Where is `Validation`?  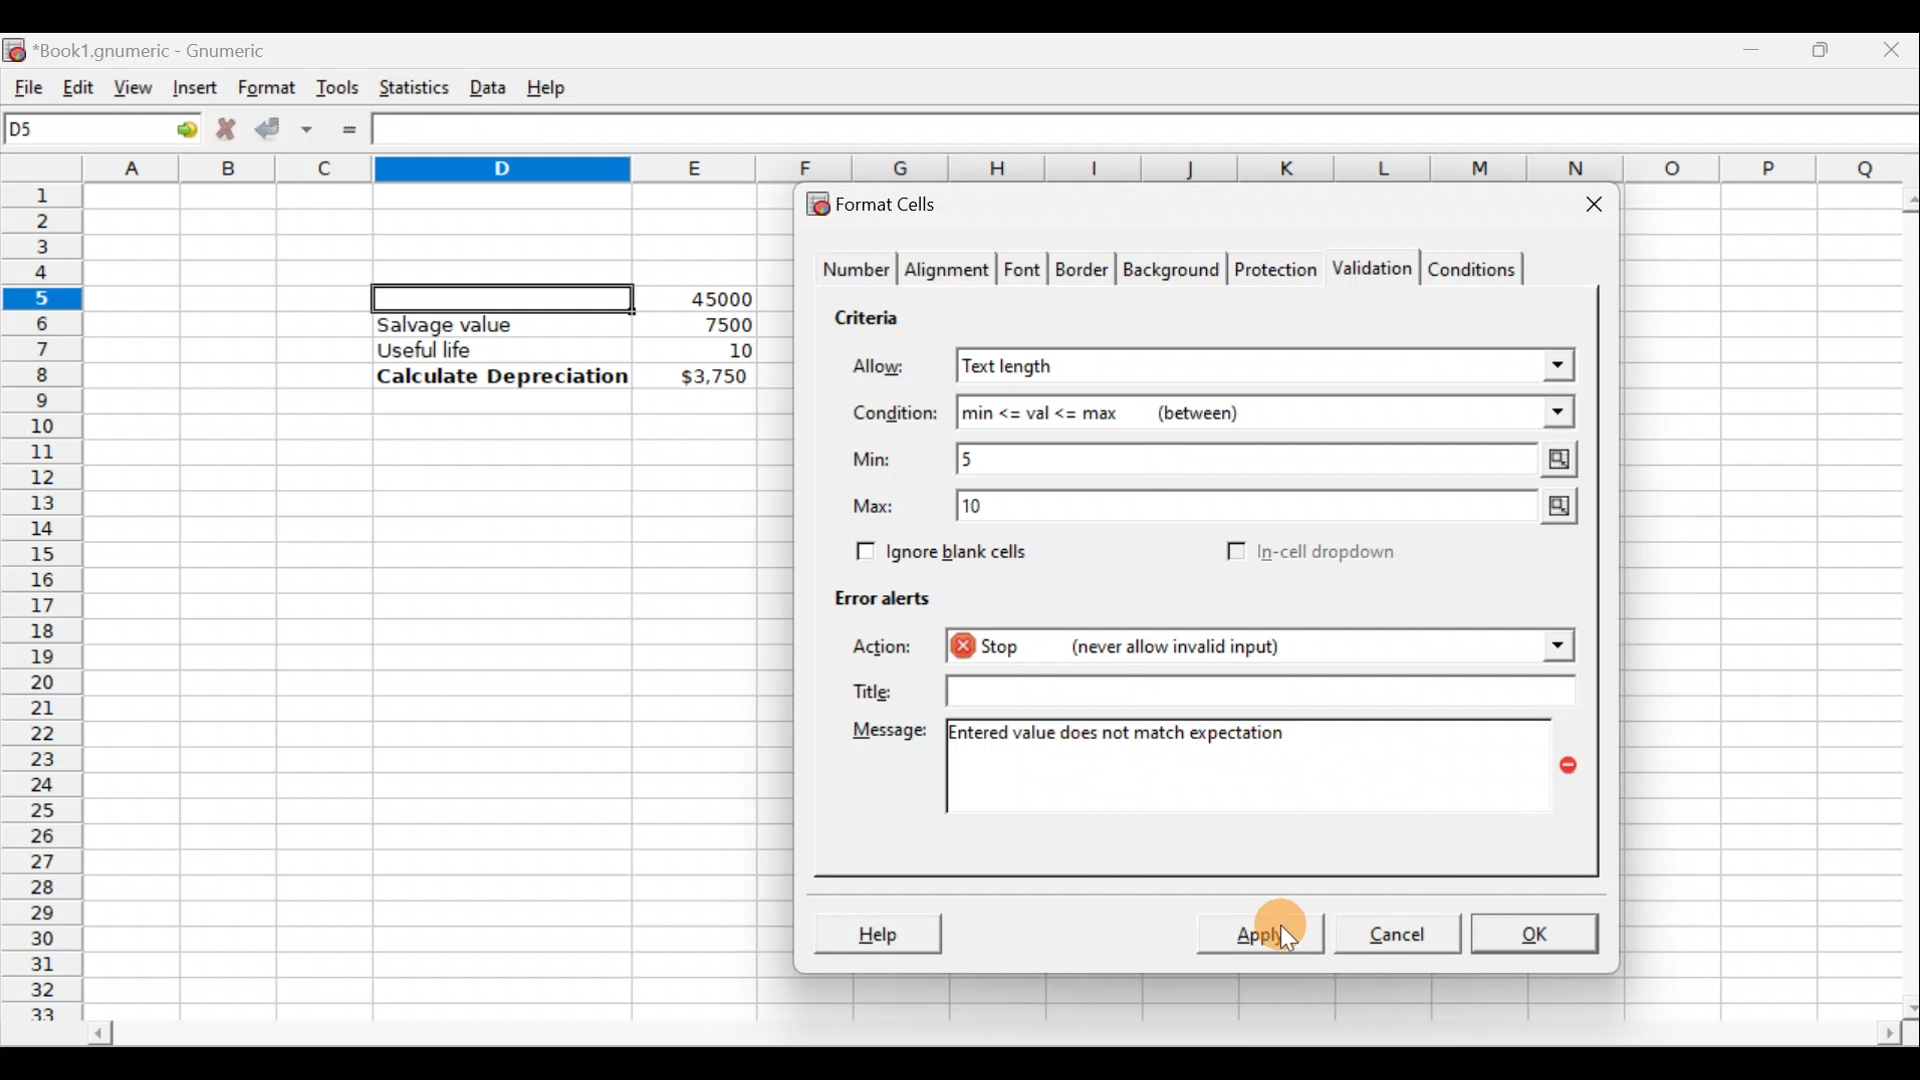 Validation is located at coordinates (1368, 270).